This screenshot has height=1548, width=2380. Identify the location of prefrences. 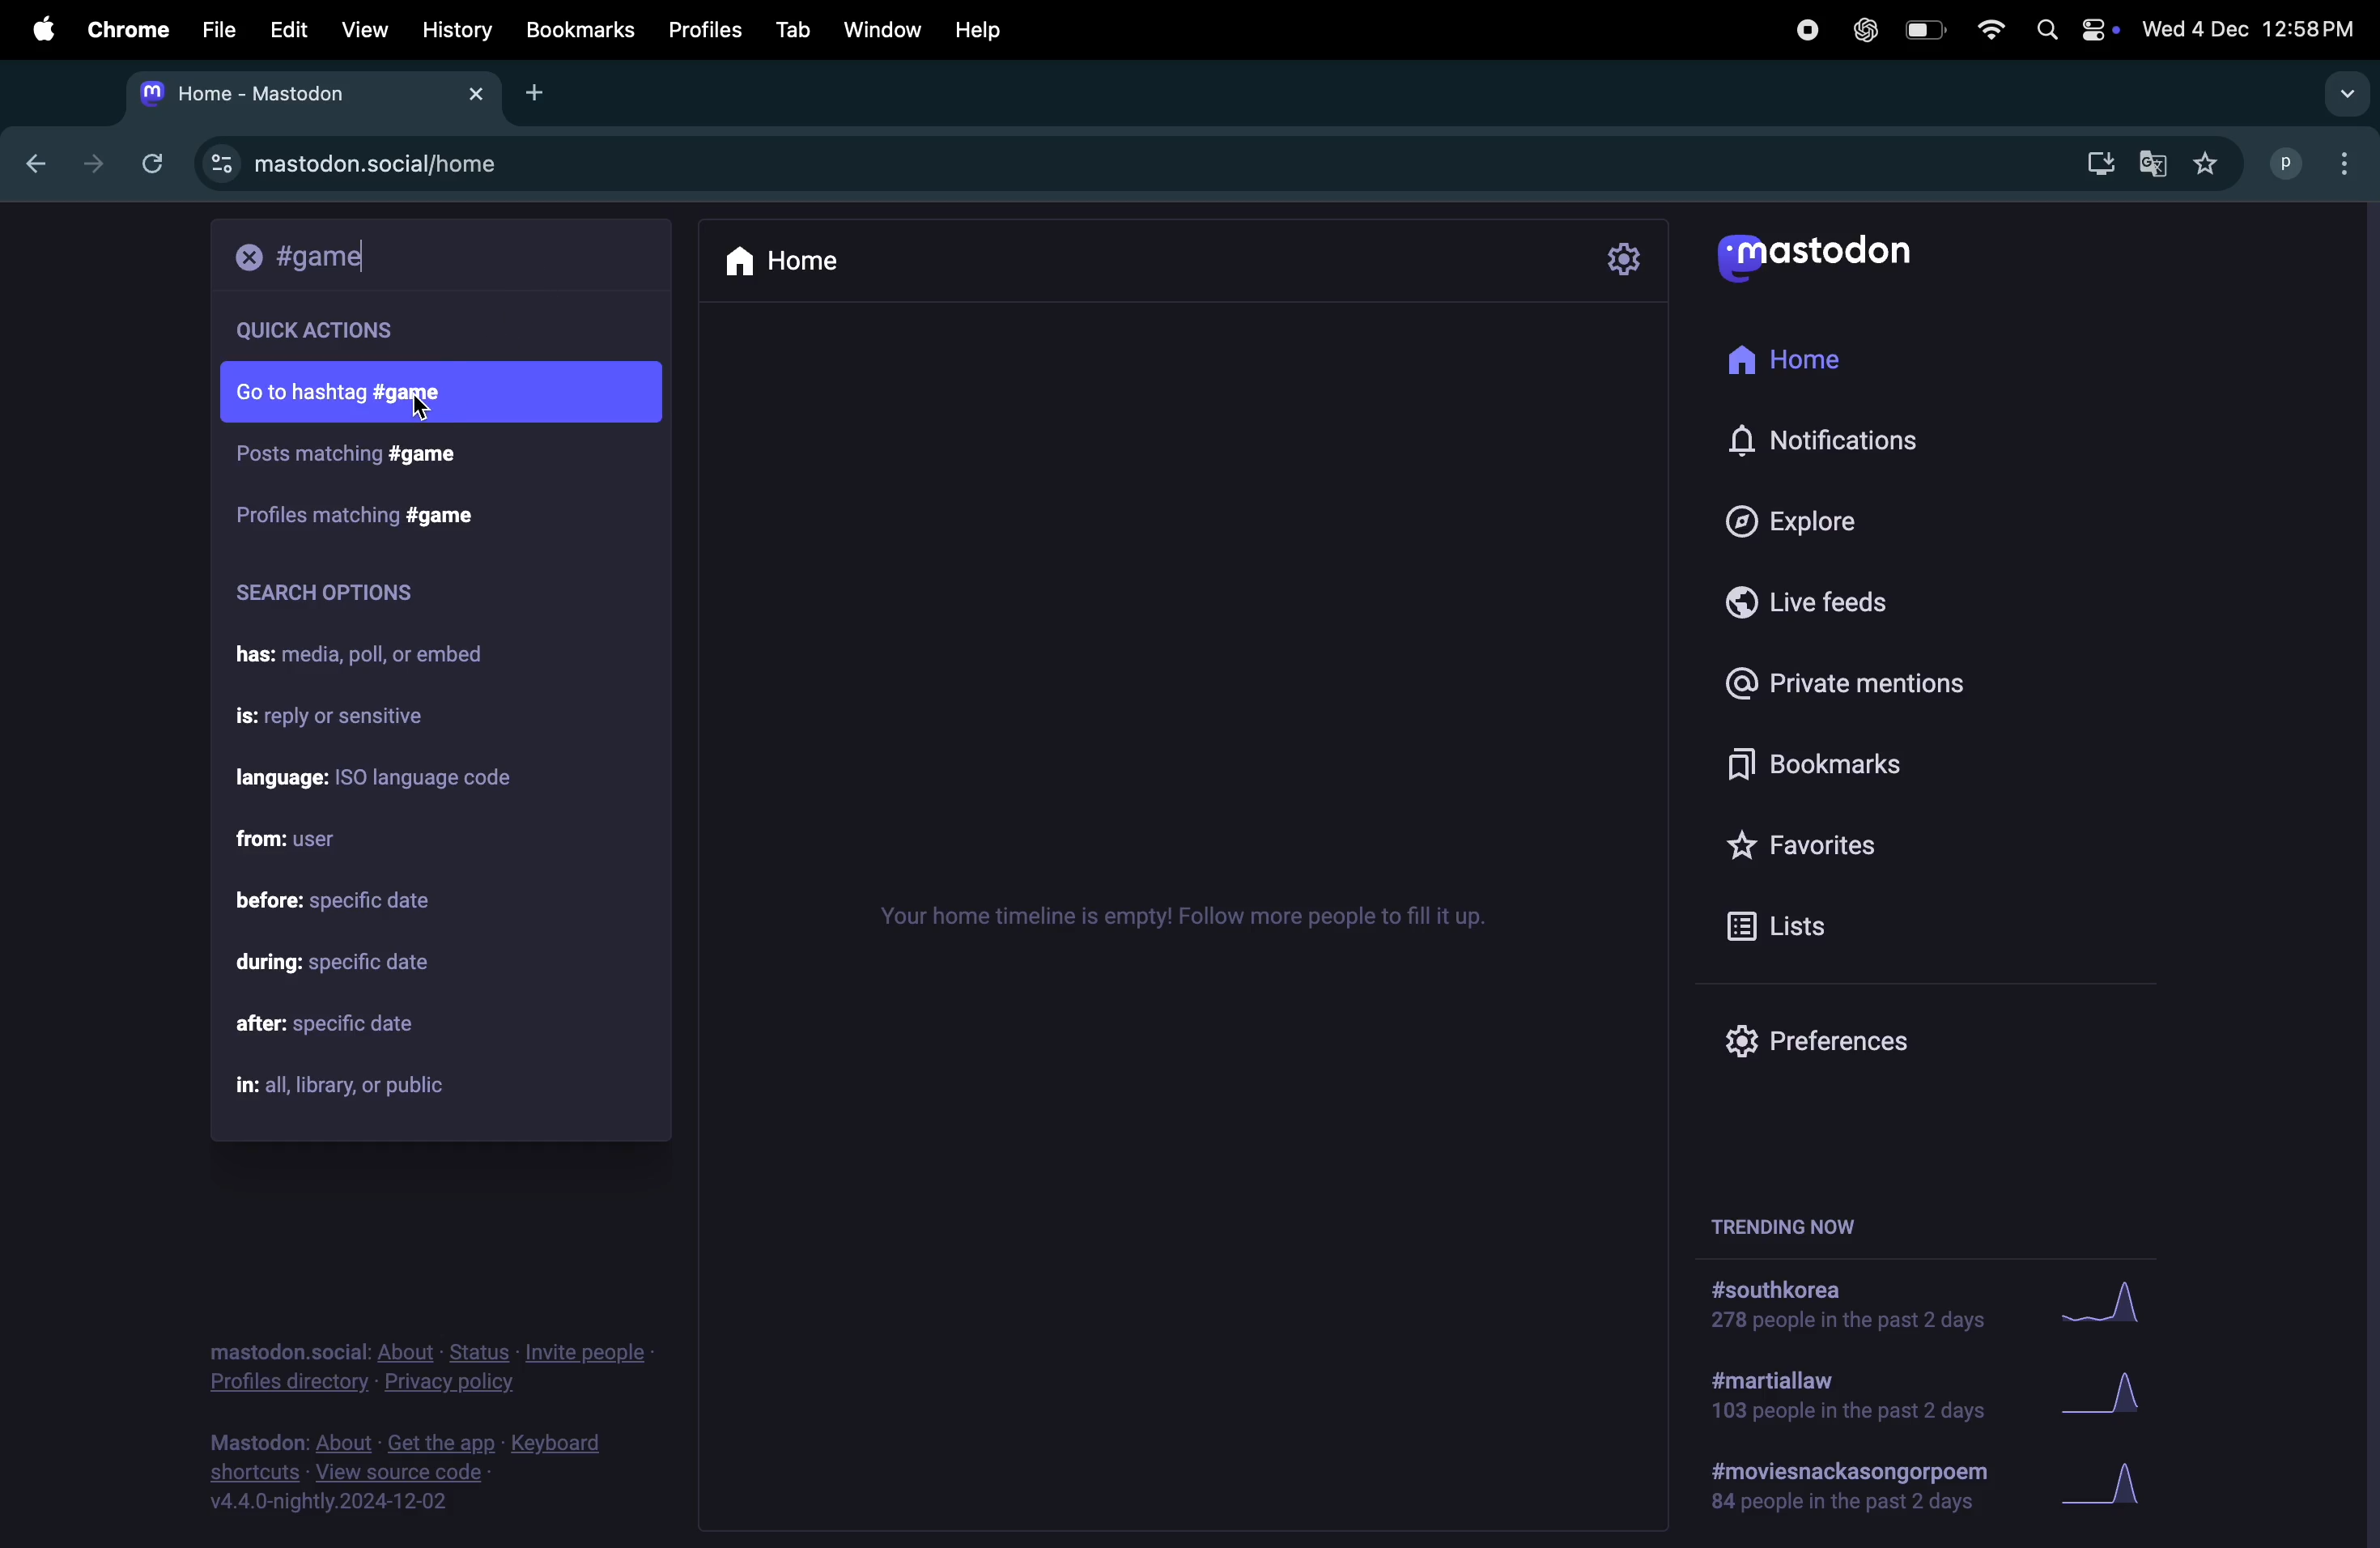
(1820, 1042).